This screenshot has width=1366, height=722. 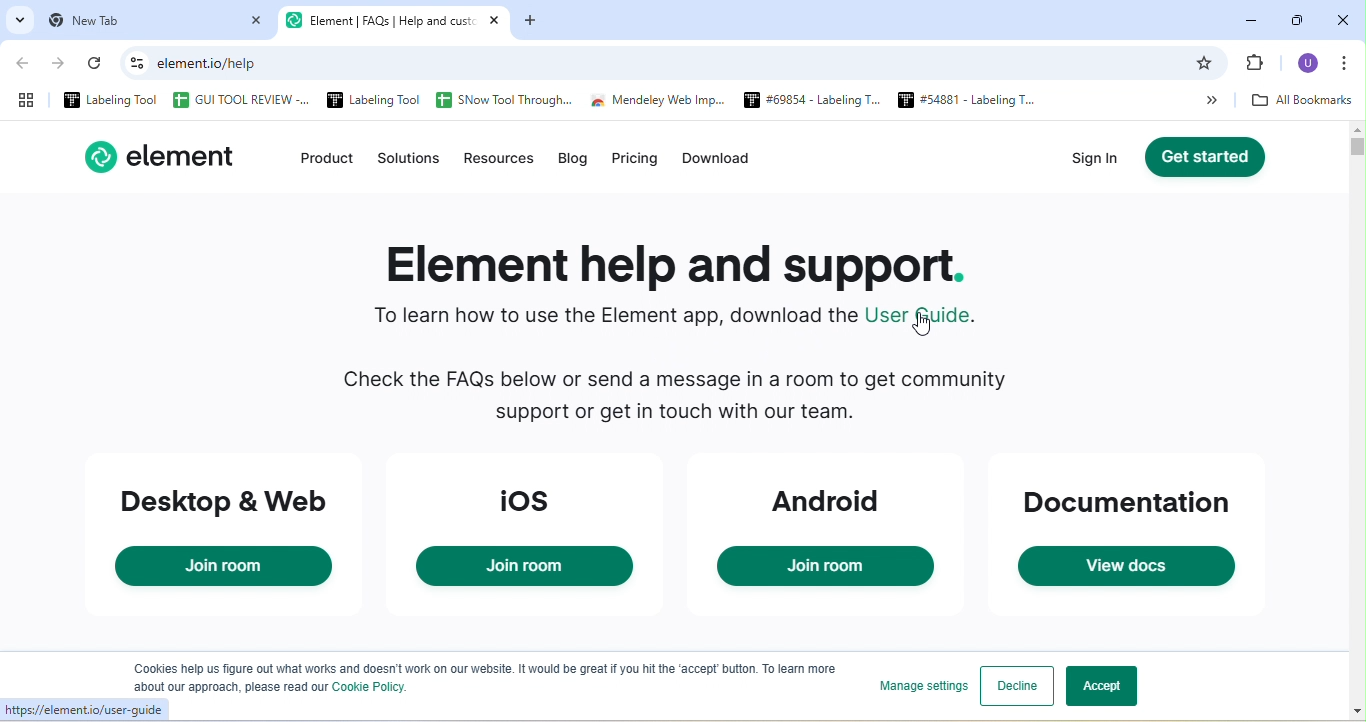 I want to click on  #69654 - Labeling T, so click(x=807, y=101).